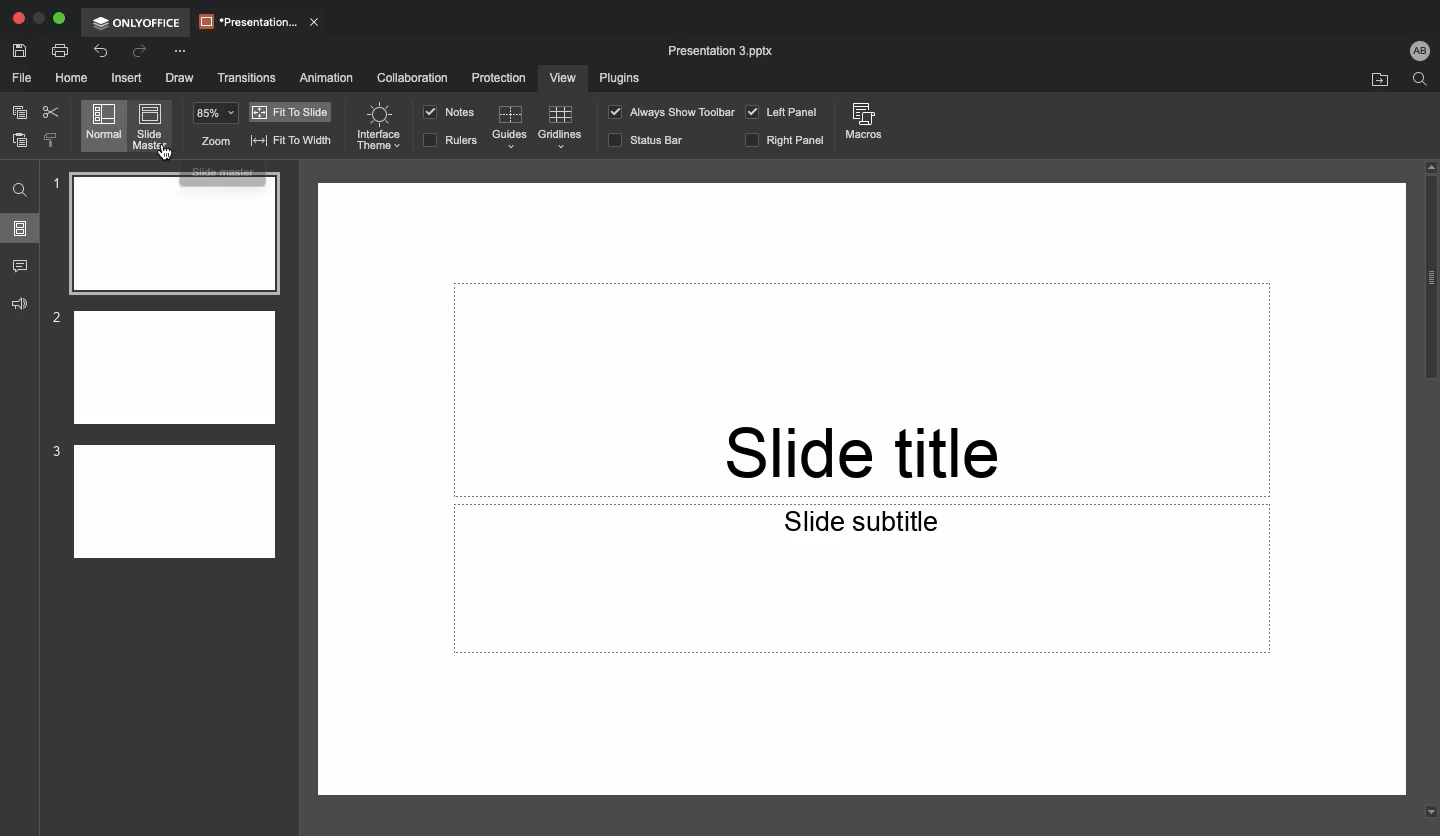 The width and height of the screenshot is (1440, 836). Describe the element at coordinates (259, 20) in the screenshot. I see `Presentation..` at that location.